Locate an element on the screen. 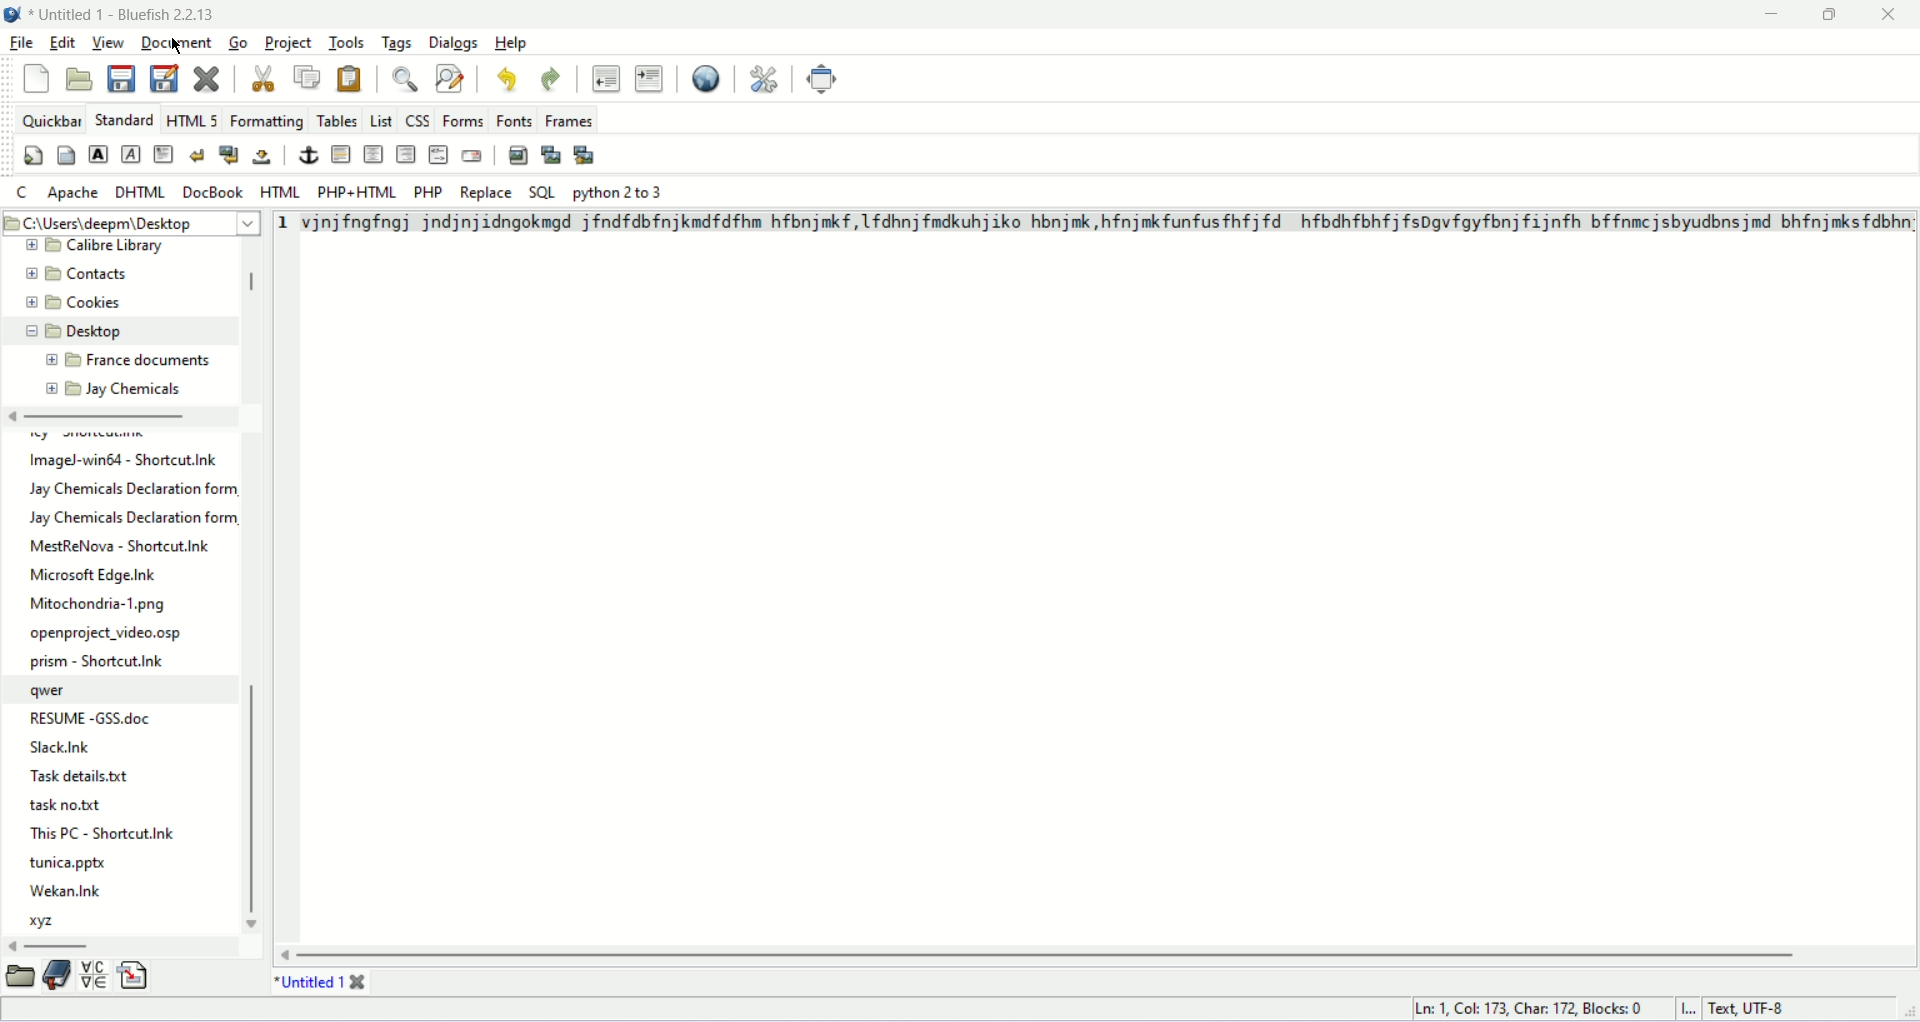 The height and width of the screenshot is (1022, 1920). prism - Shortcut.Ink is located at coordinates (99, 661).